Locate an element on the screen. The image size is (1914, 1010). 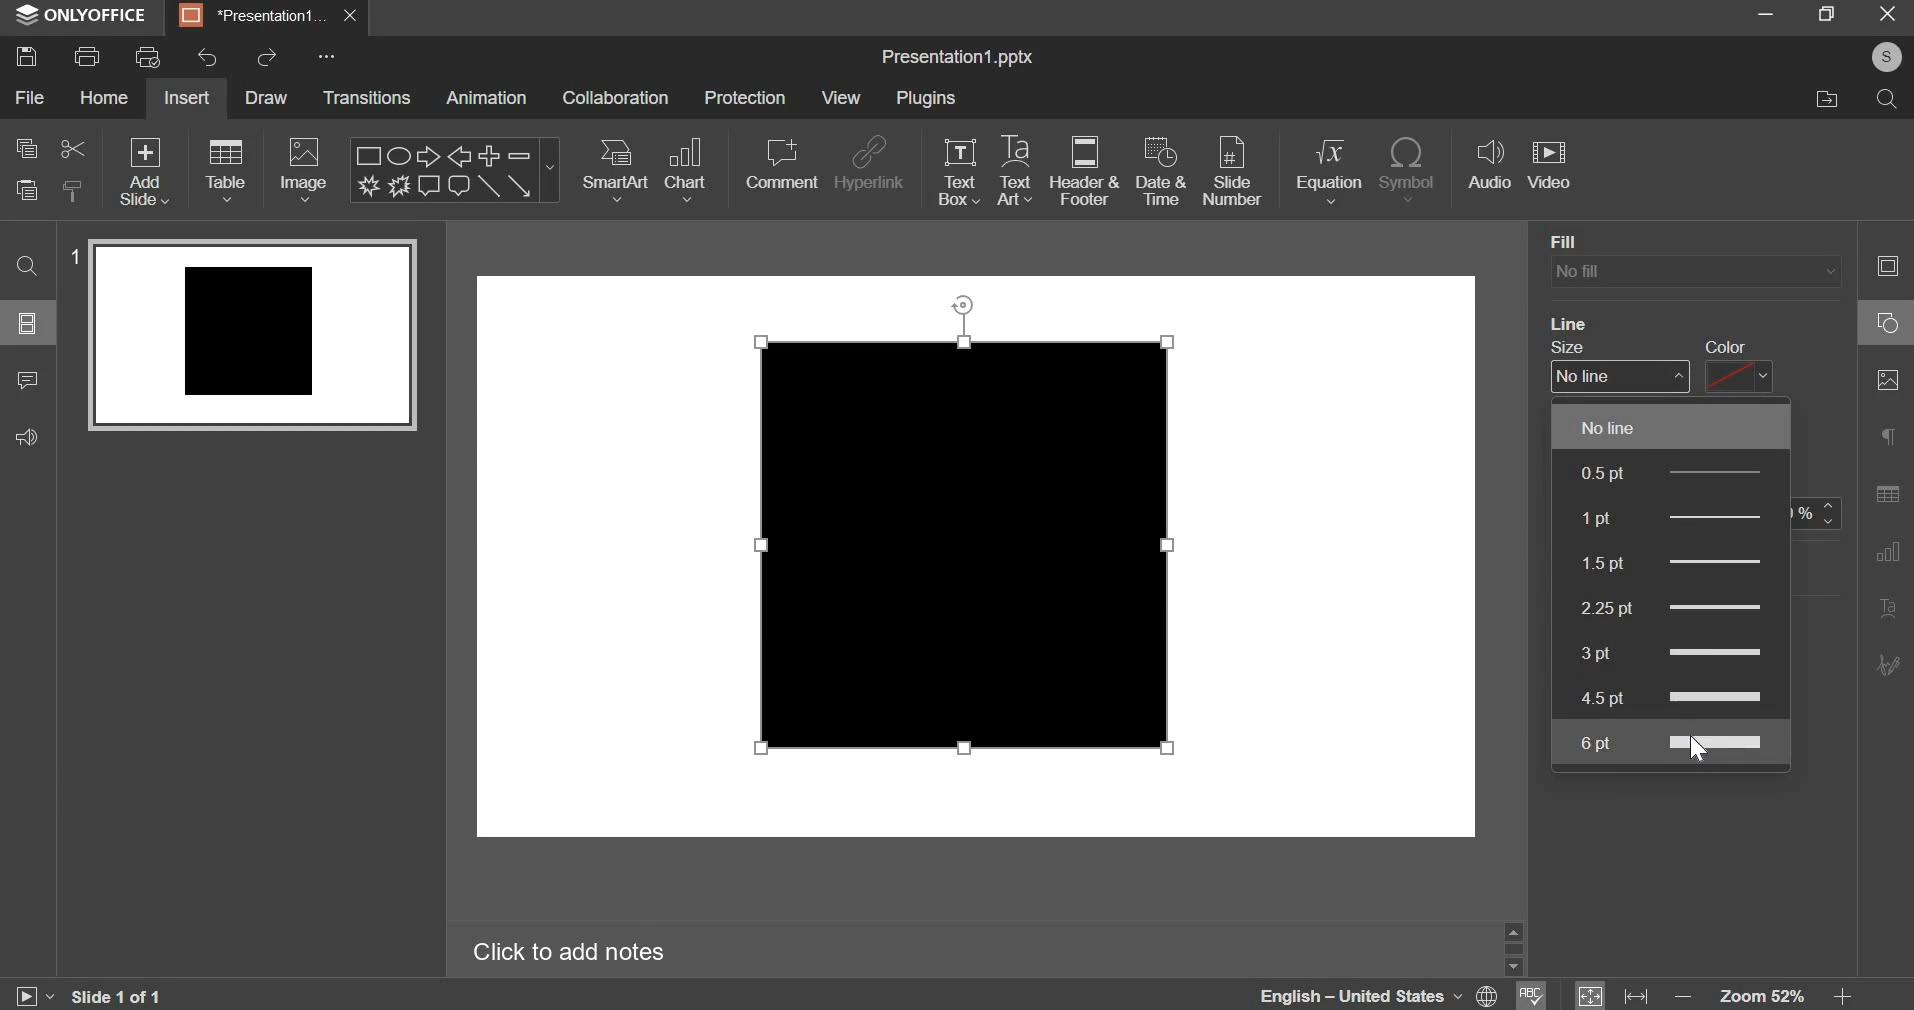
Back arrow is located at coordinates (462, 156).